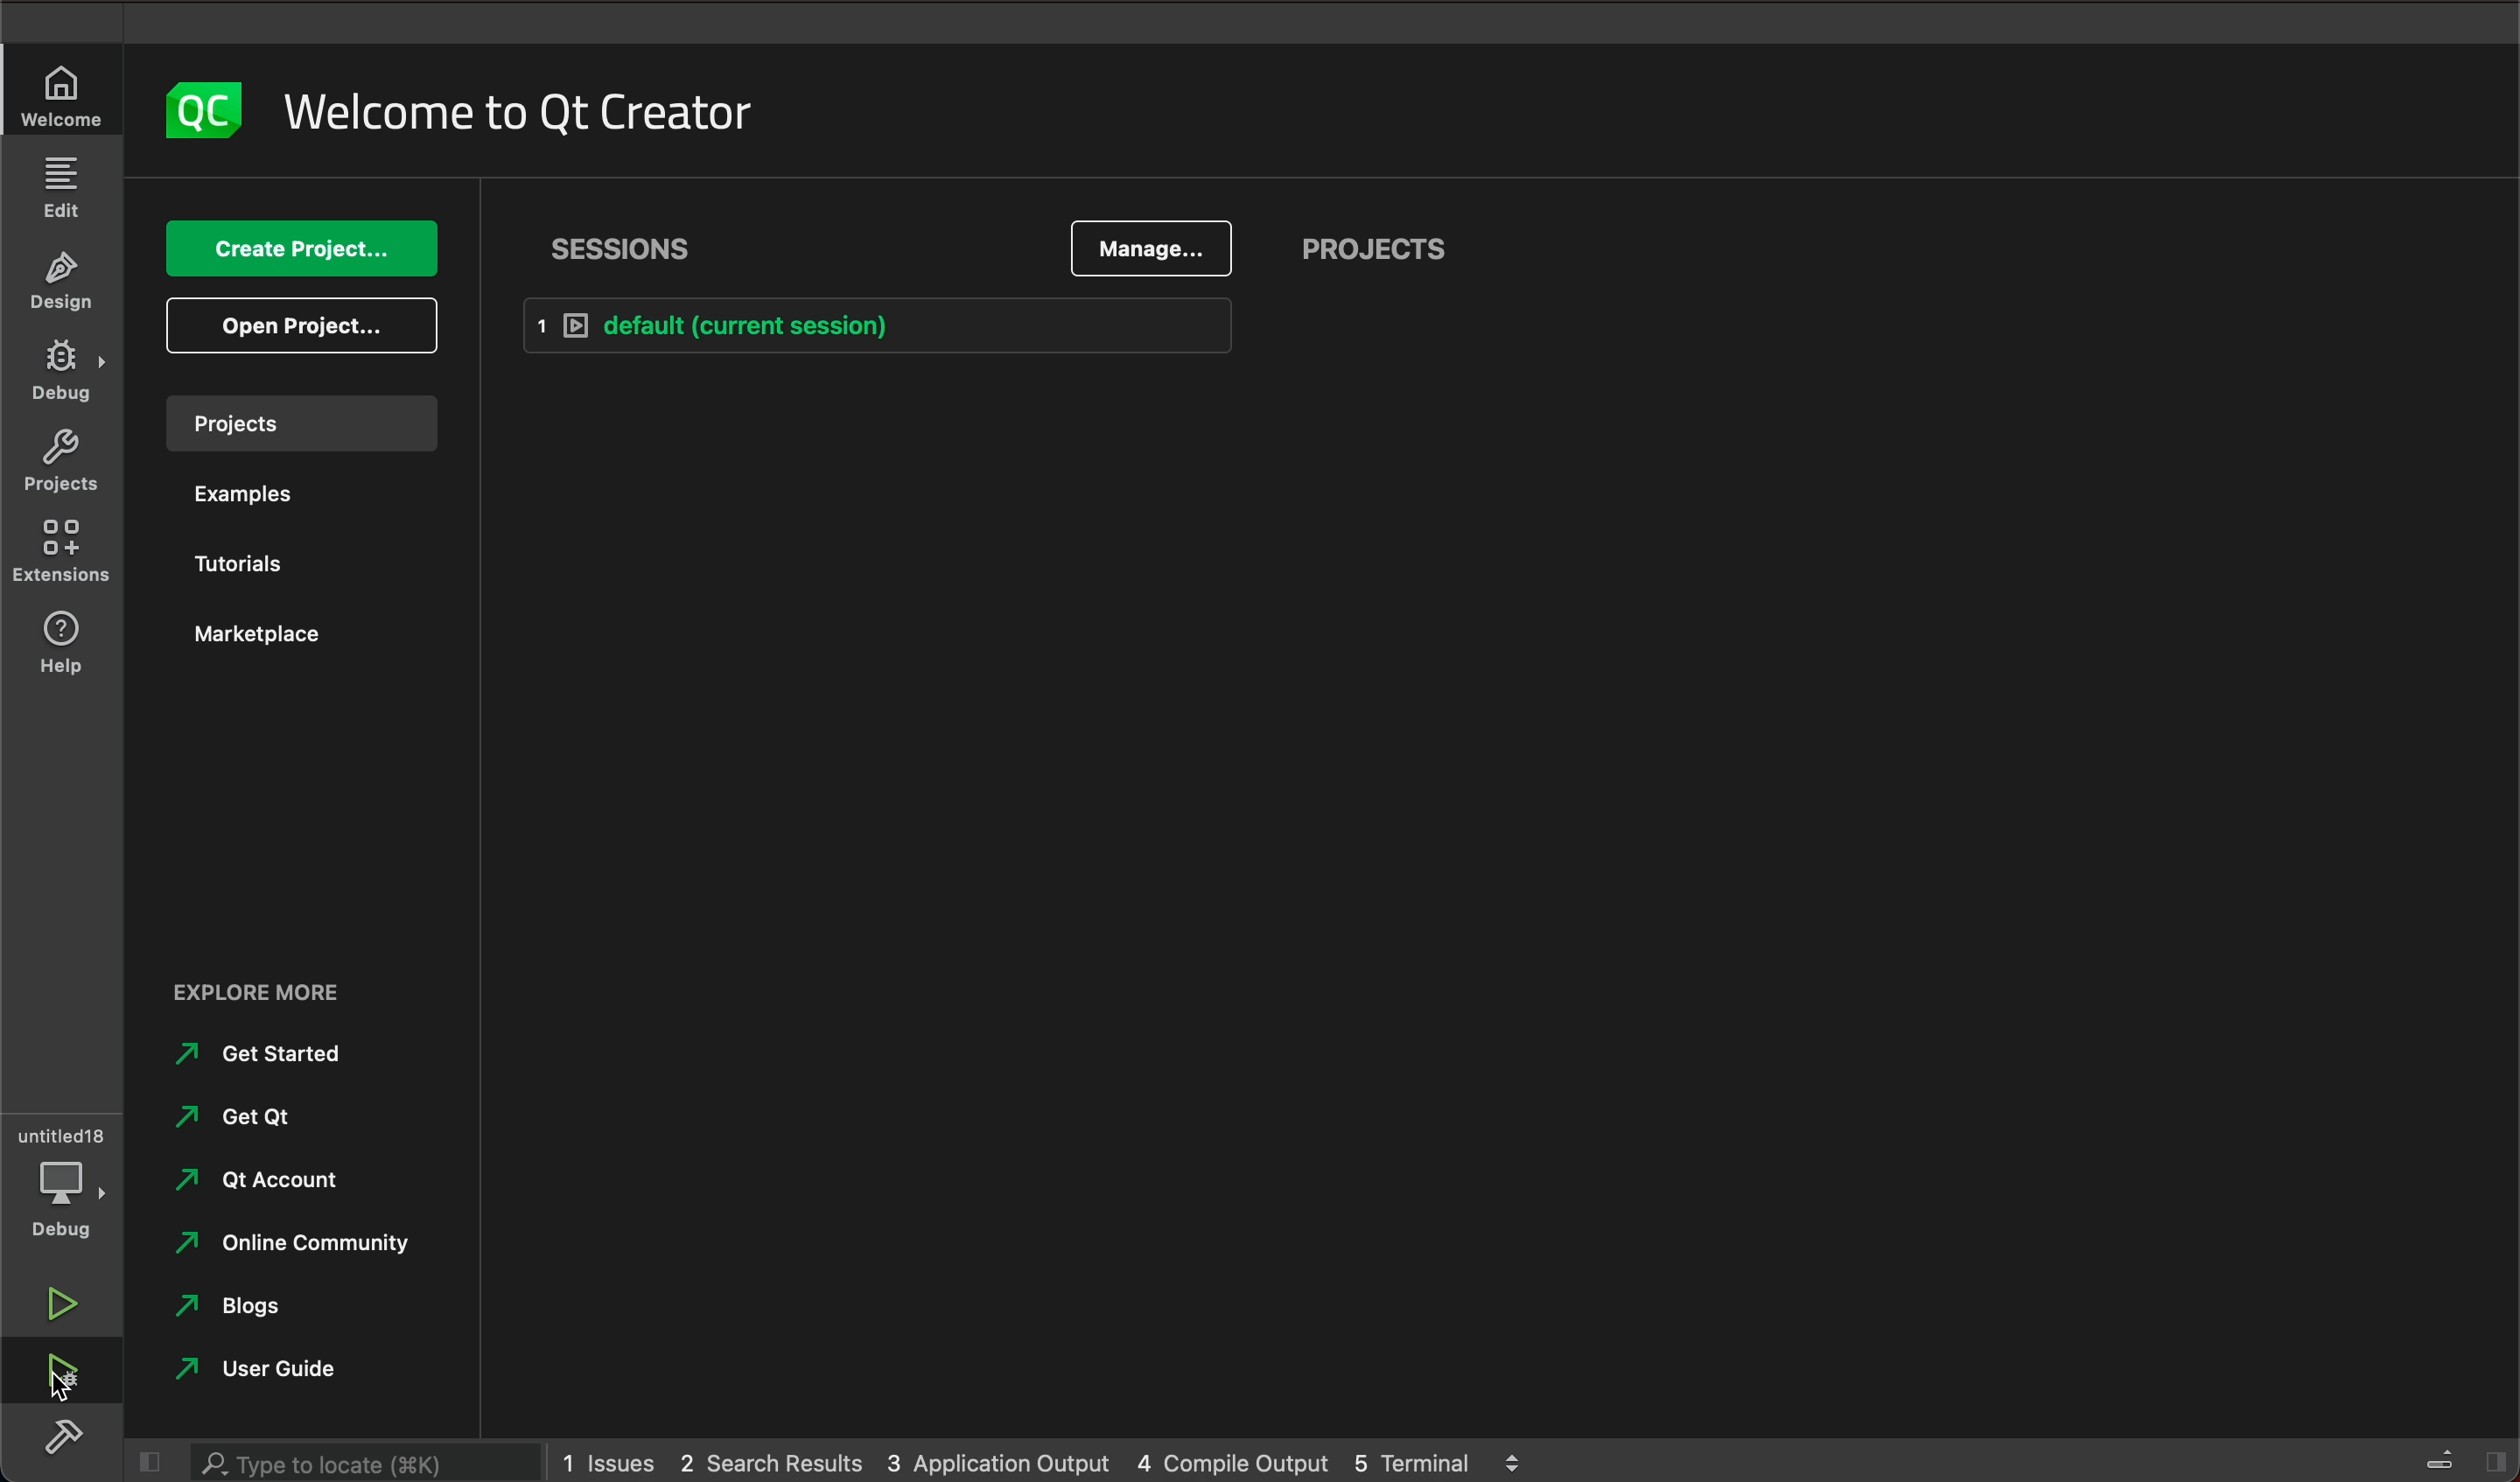 The height and width of the screenshot is (1482, 2520). What do you see at coordinates (60, 1377) in the screenshot?
I see `run and debug` at bounding box center [60, 1377].